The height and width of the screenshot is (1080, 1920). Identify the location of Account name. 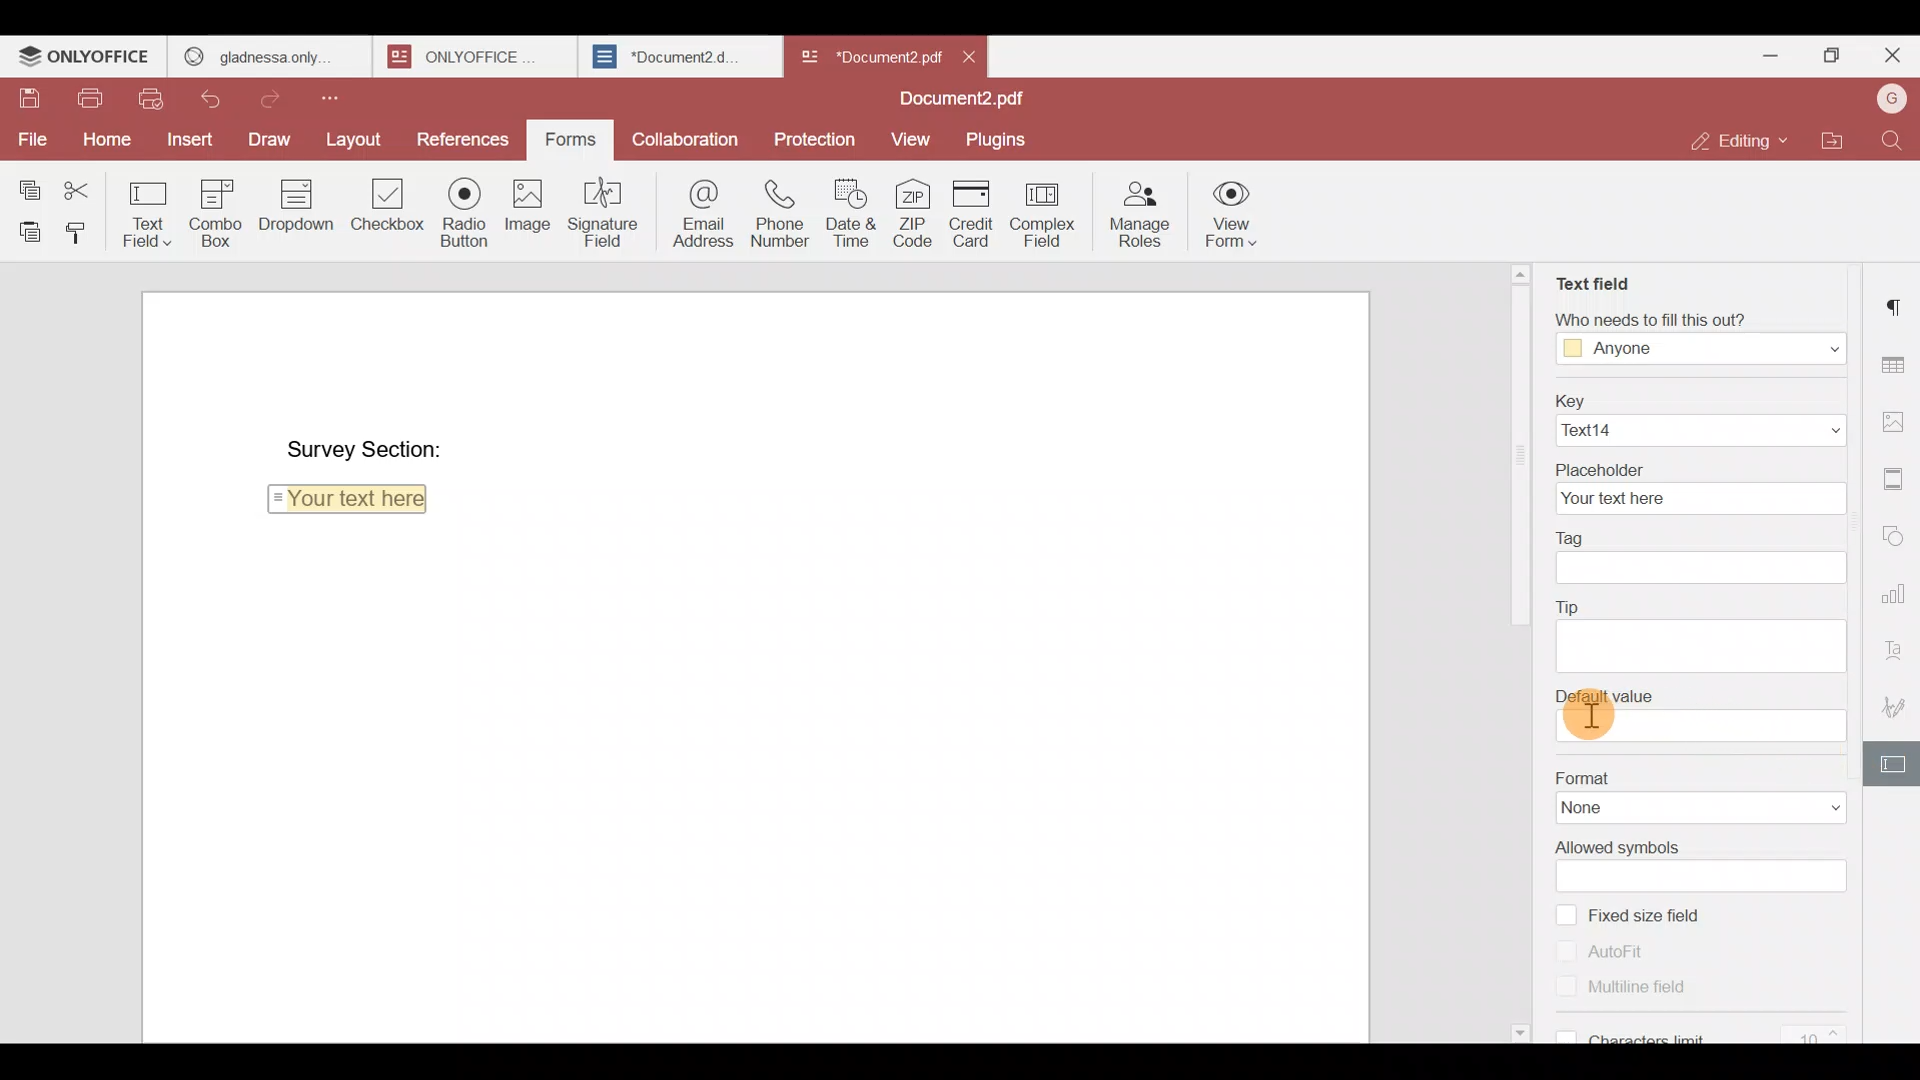
(1891, 99).